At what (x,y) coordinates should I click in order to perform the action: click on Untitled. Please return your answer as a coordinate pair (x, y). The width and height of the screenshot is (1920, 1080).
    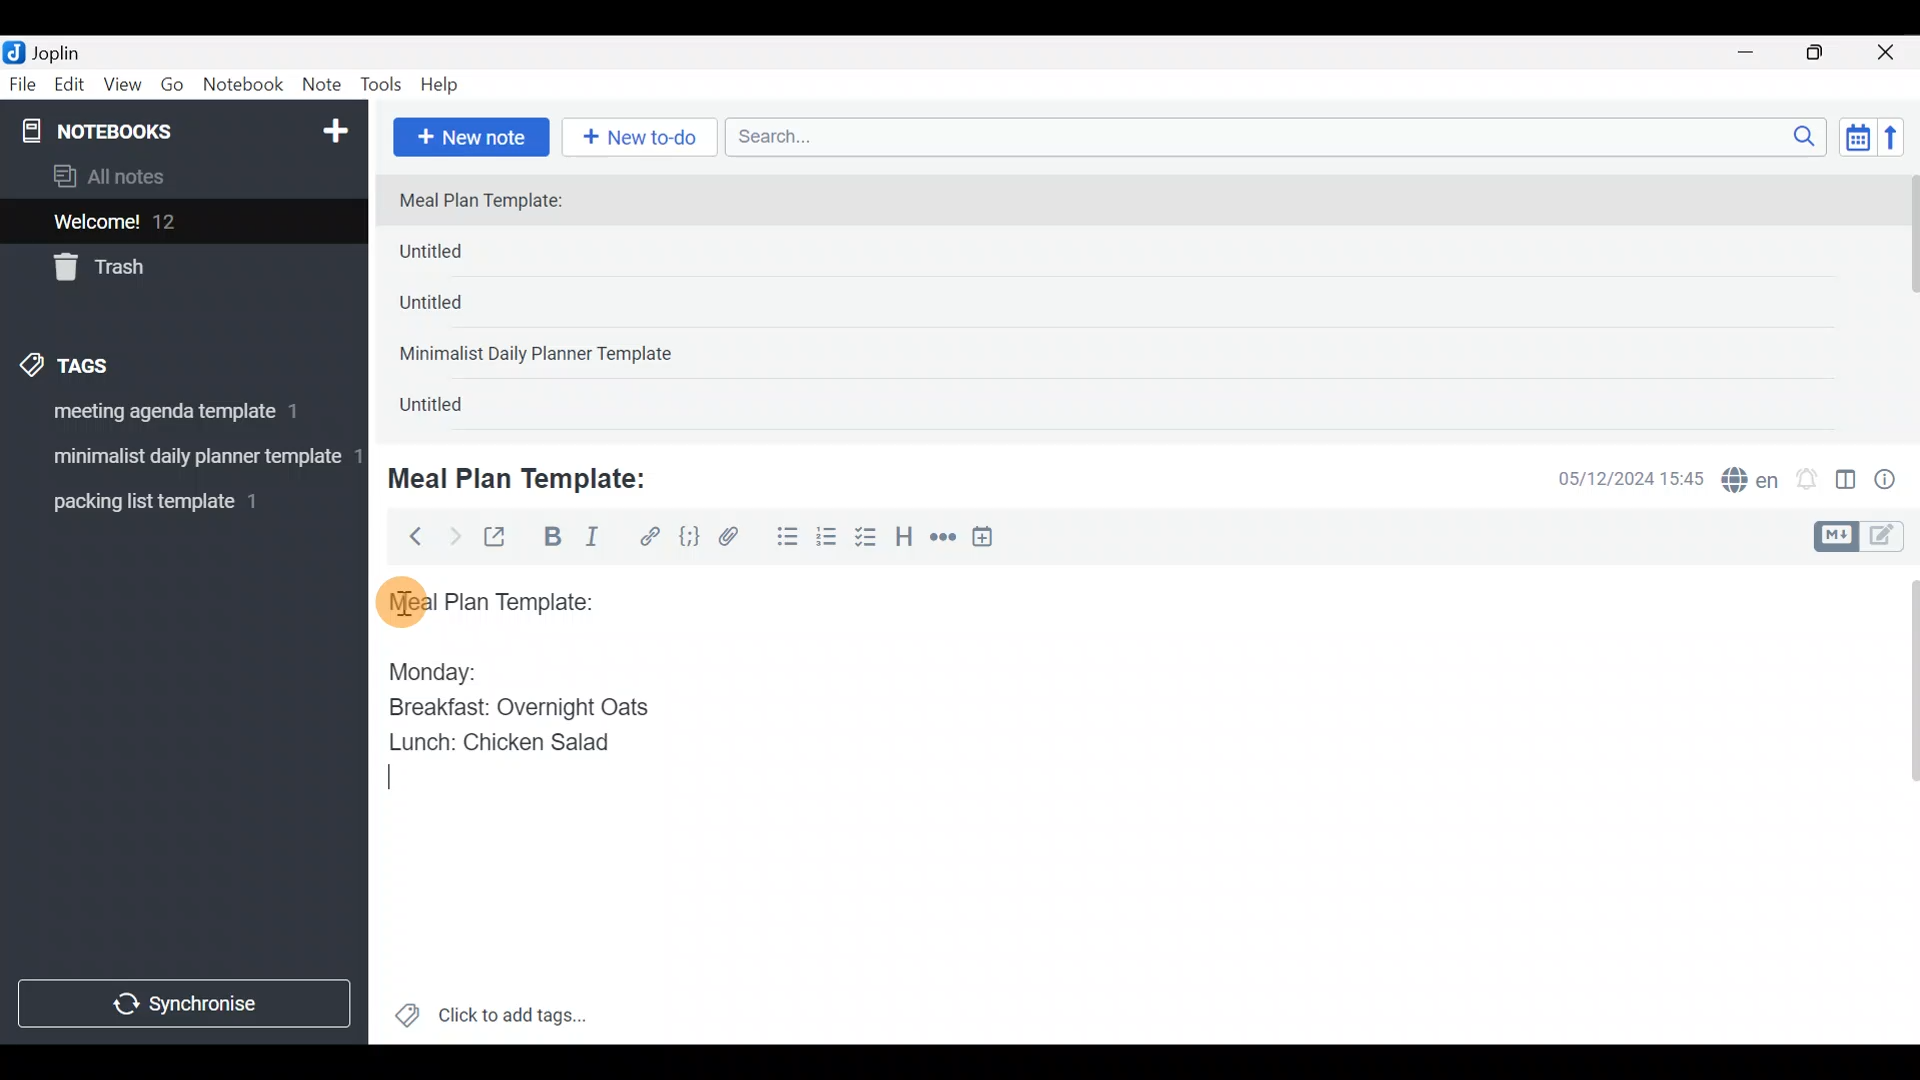
    Looking at the image, I should click on (458, 309).